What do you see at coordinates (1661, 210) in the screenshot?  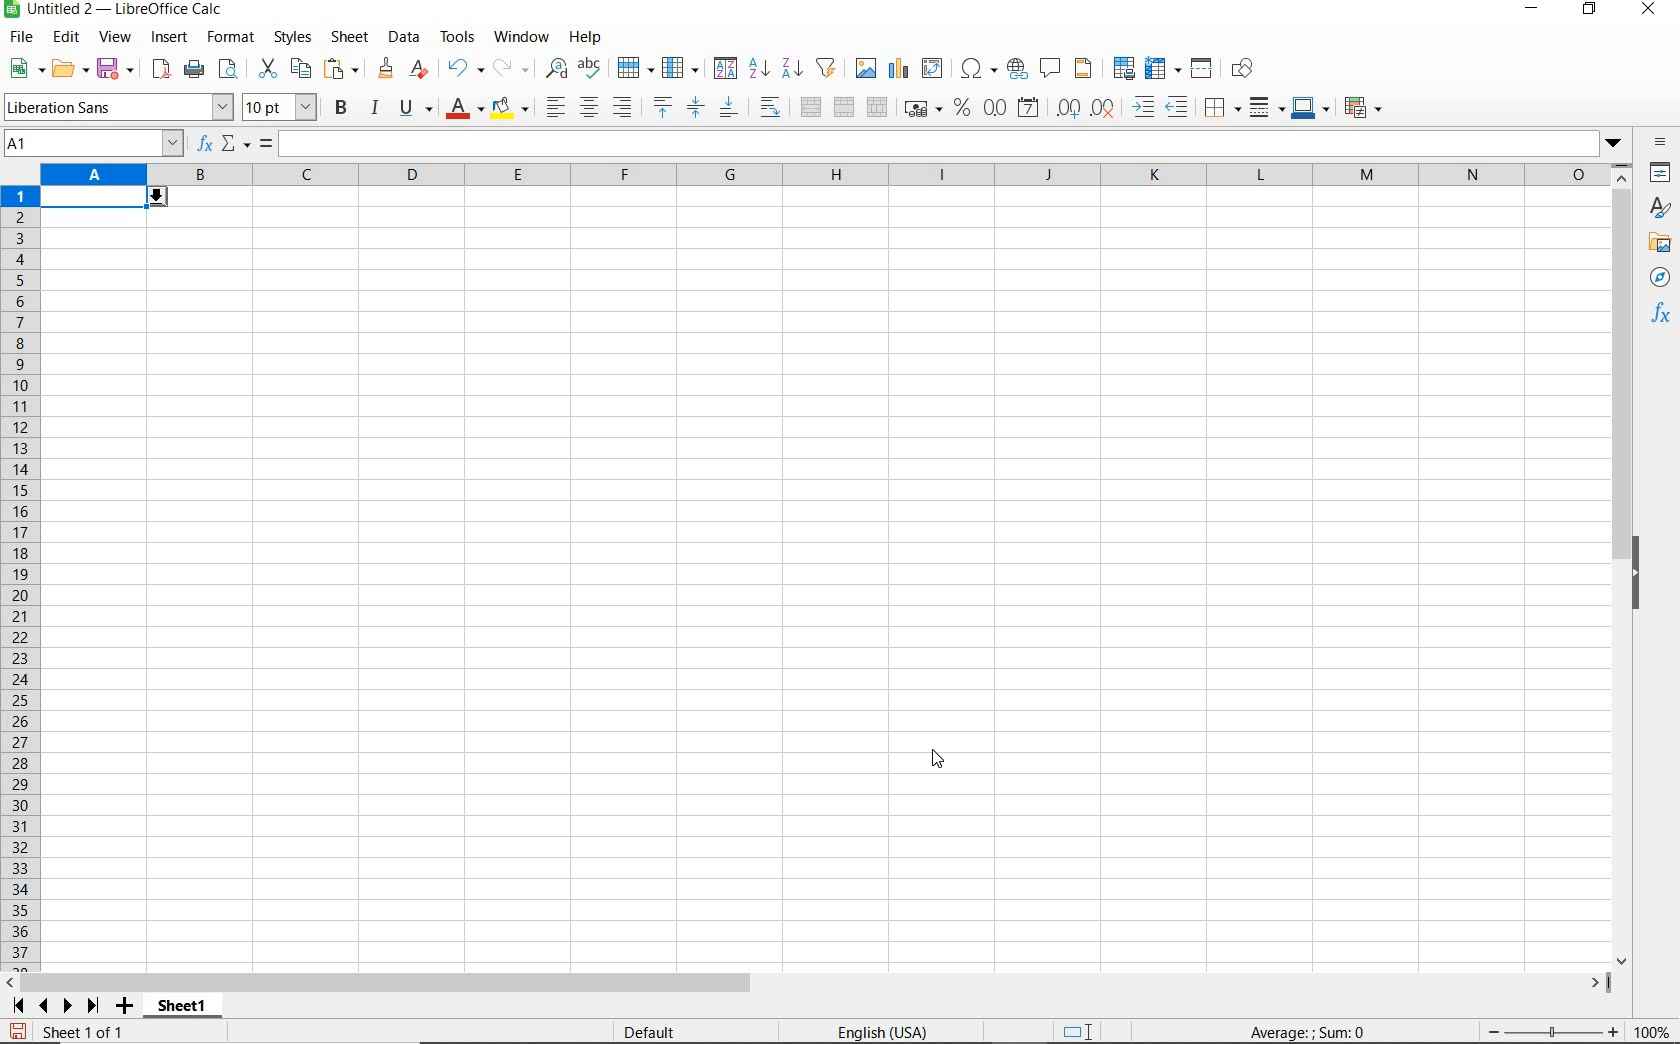 I see `styles` at bounding box center [1661, 210].